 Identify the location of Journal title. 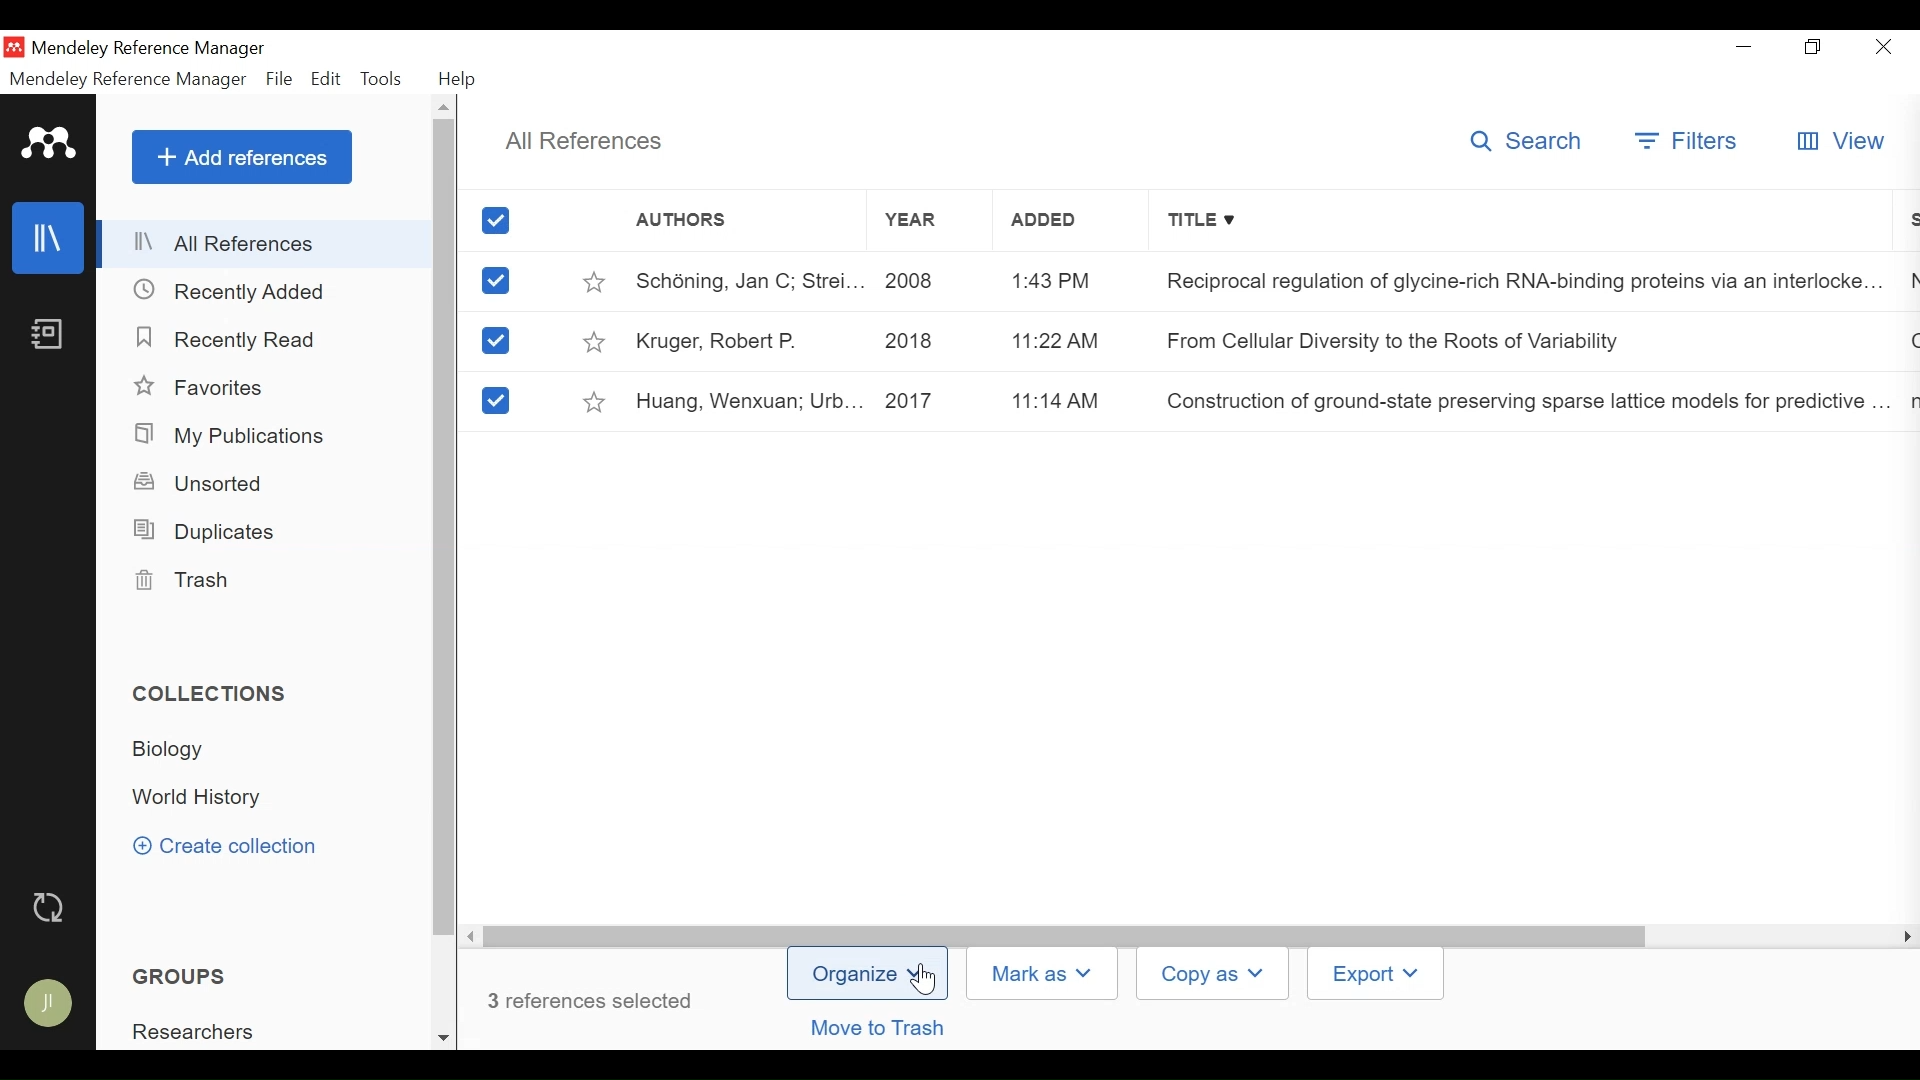
(1515, 279).